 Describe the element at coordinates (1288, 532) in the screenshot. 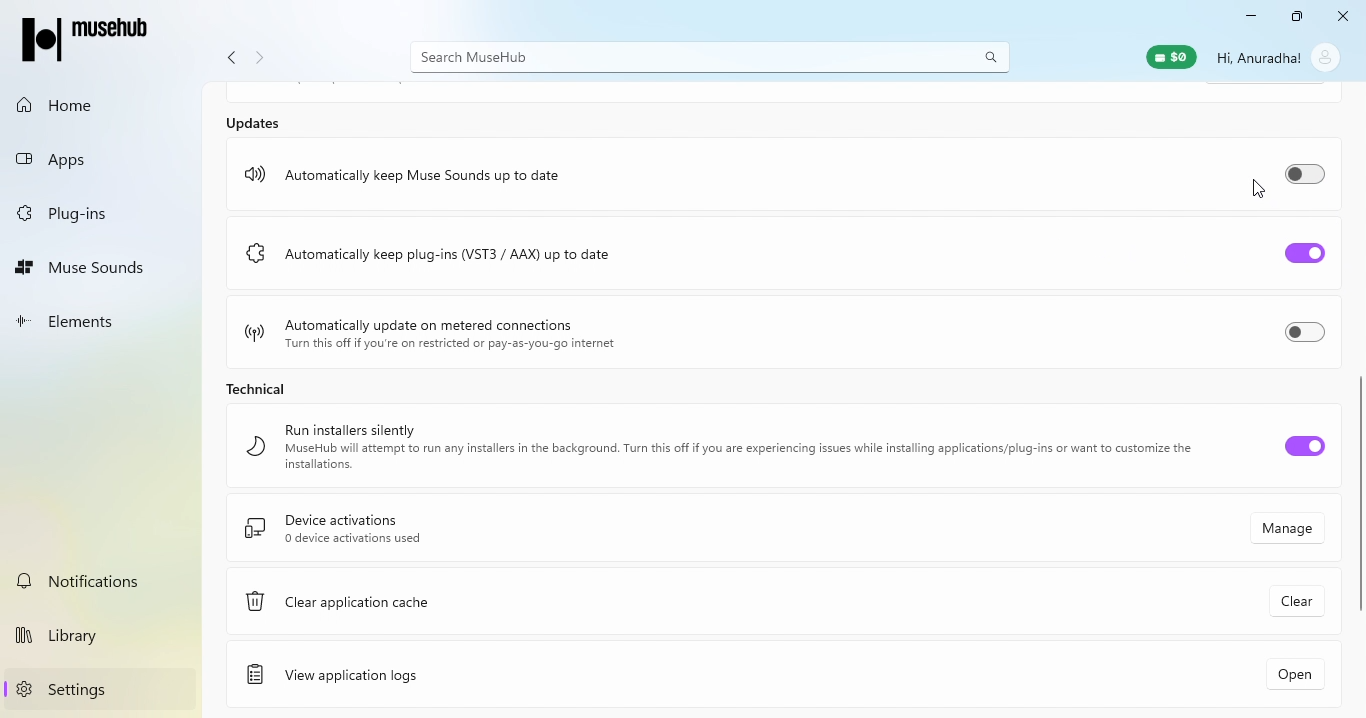

I see `Manage` at that location.